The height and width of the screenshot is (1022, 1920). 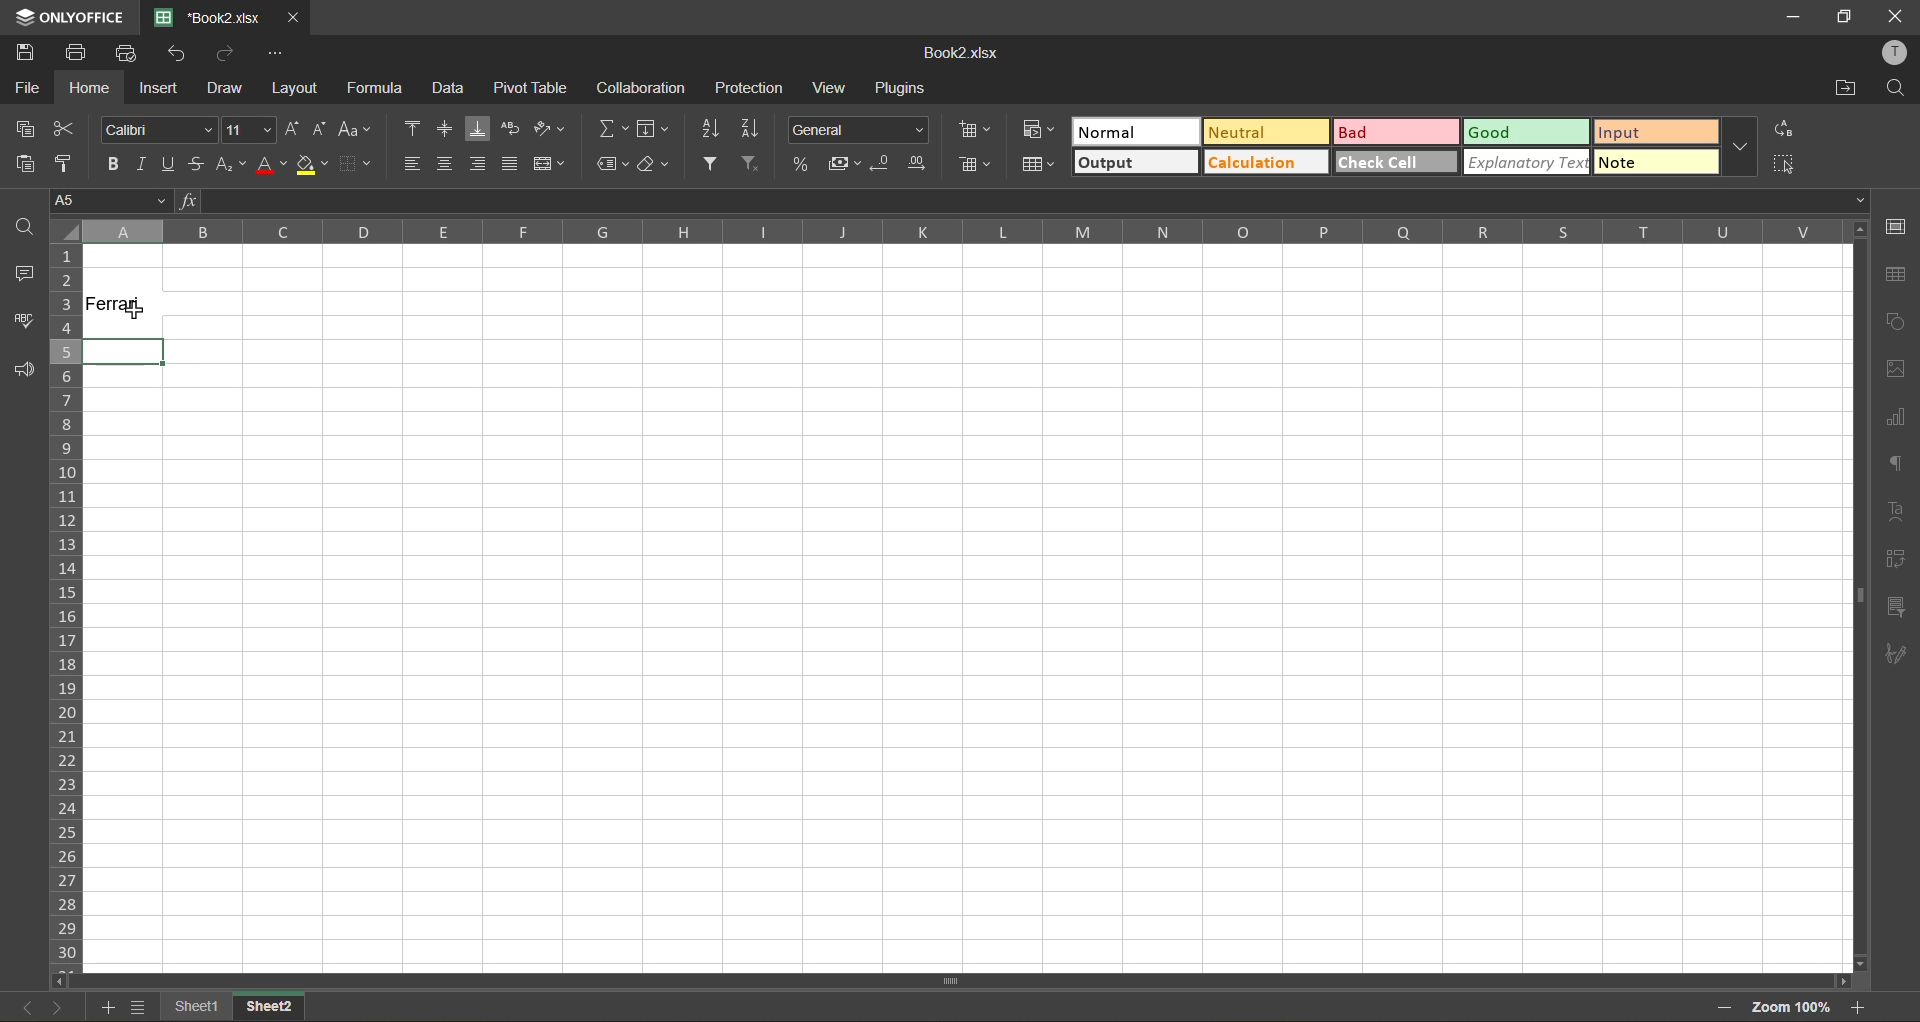 What do you see at coordinates (1019, 204) in the screenshot?
I see `formula bar` at bounding box center [1019, 204].